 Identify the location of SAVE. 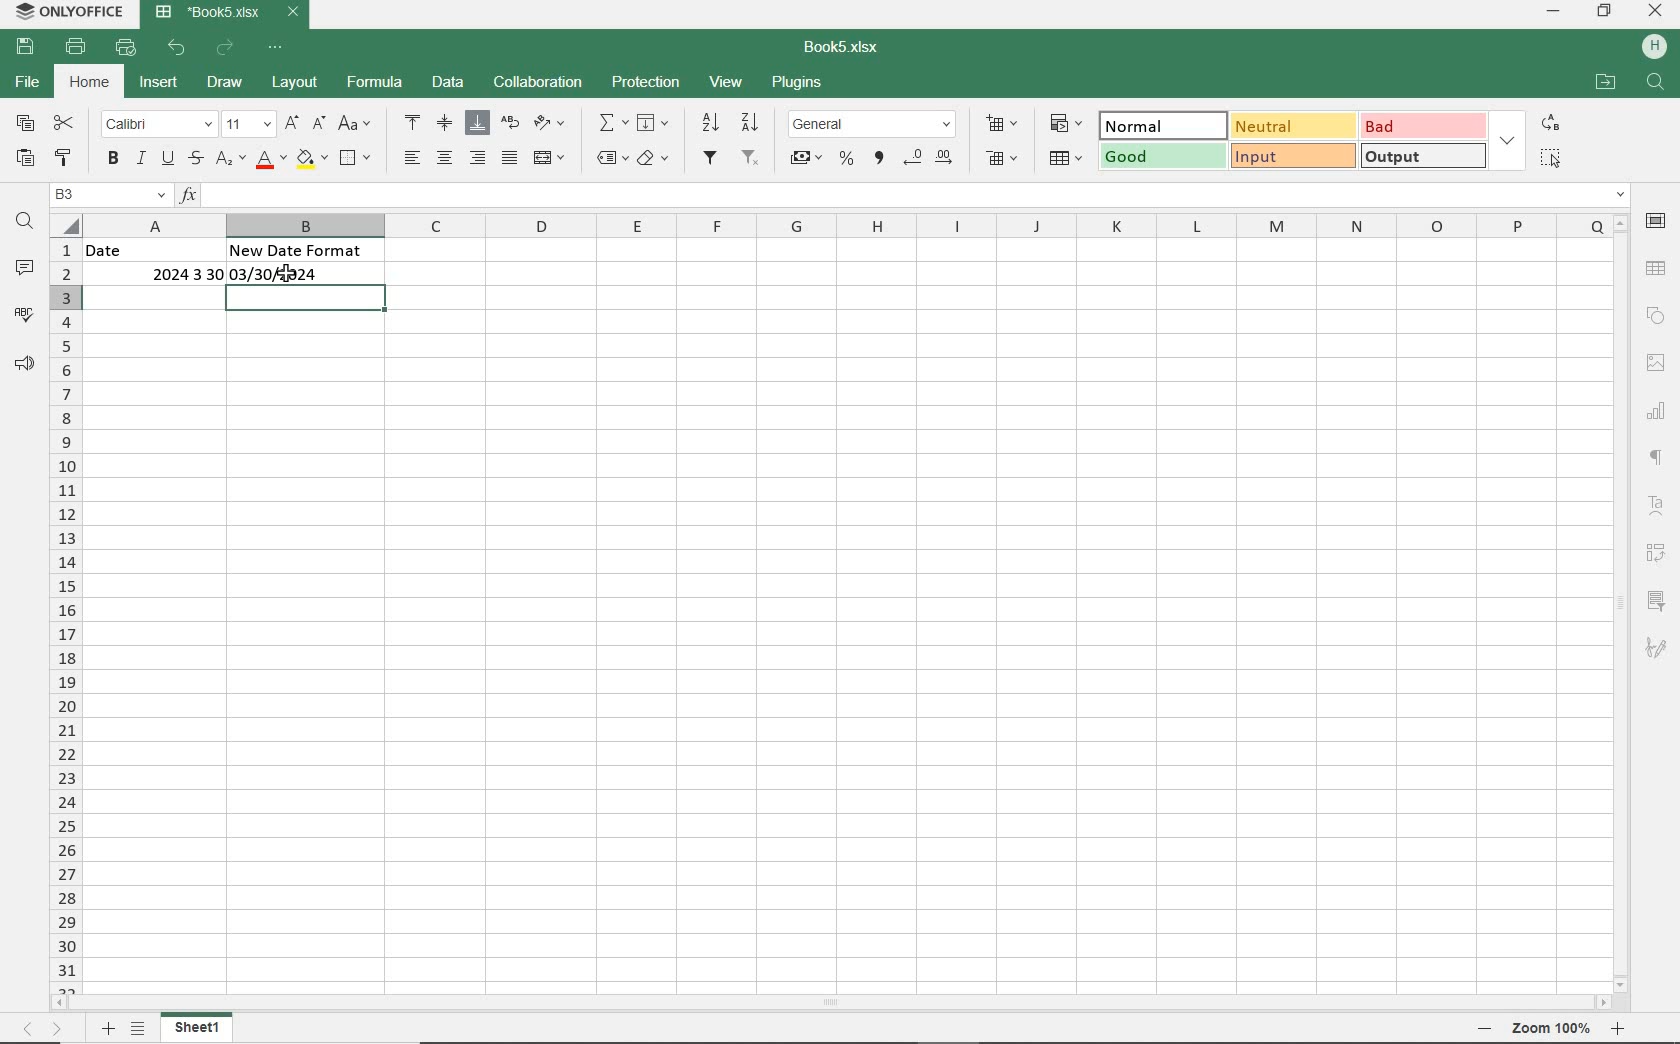
(26, 46).